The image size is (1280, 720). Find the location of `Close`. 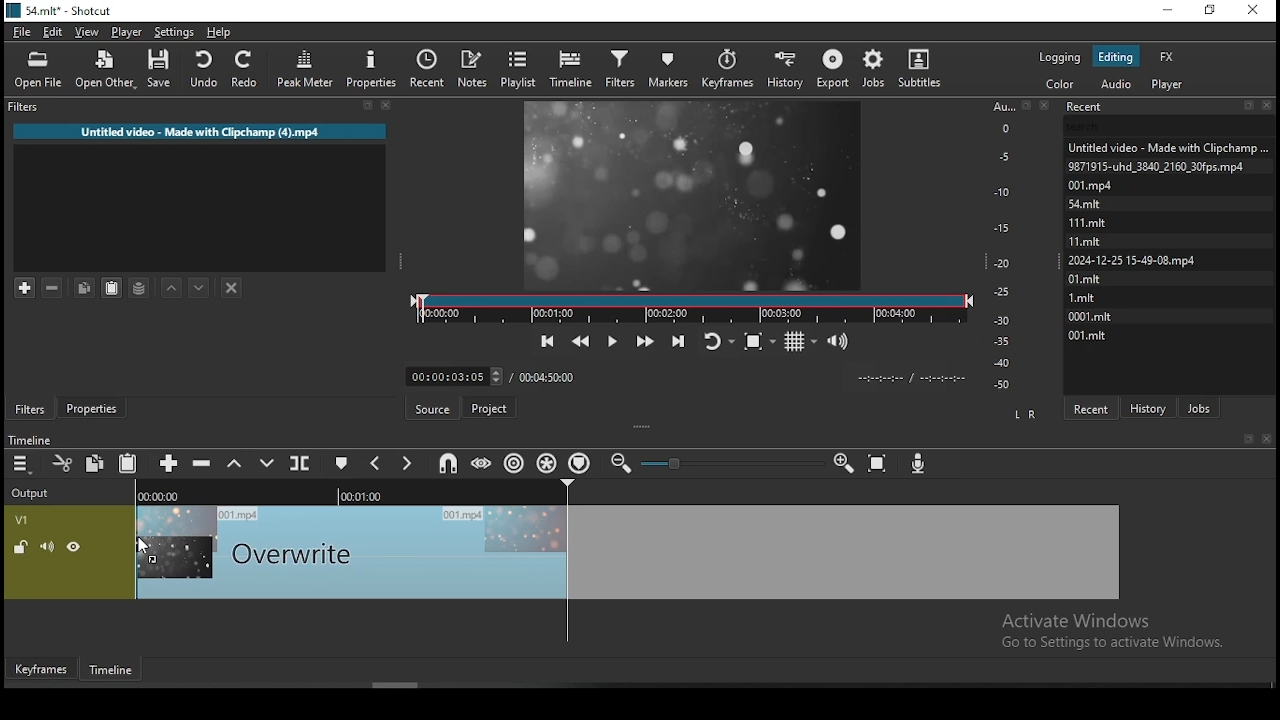

Close is located at coordinates (1048, 104).